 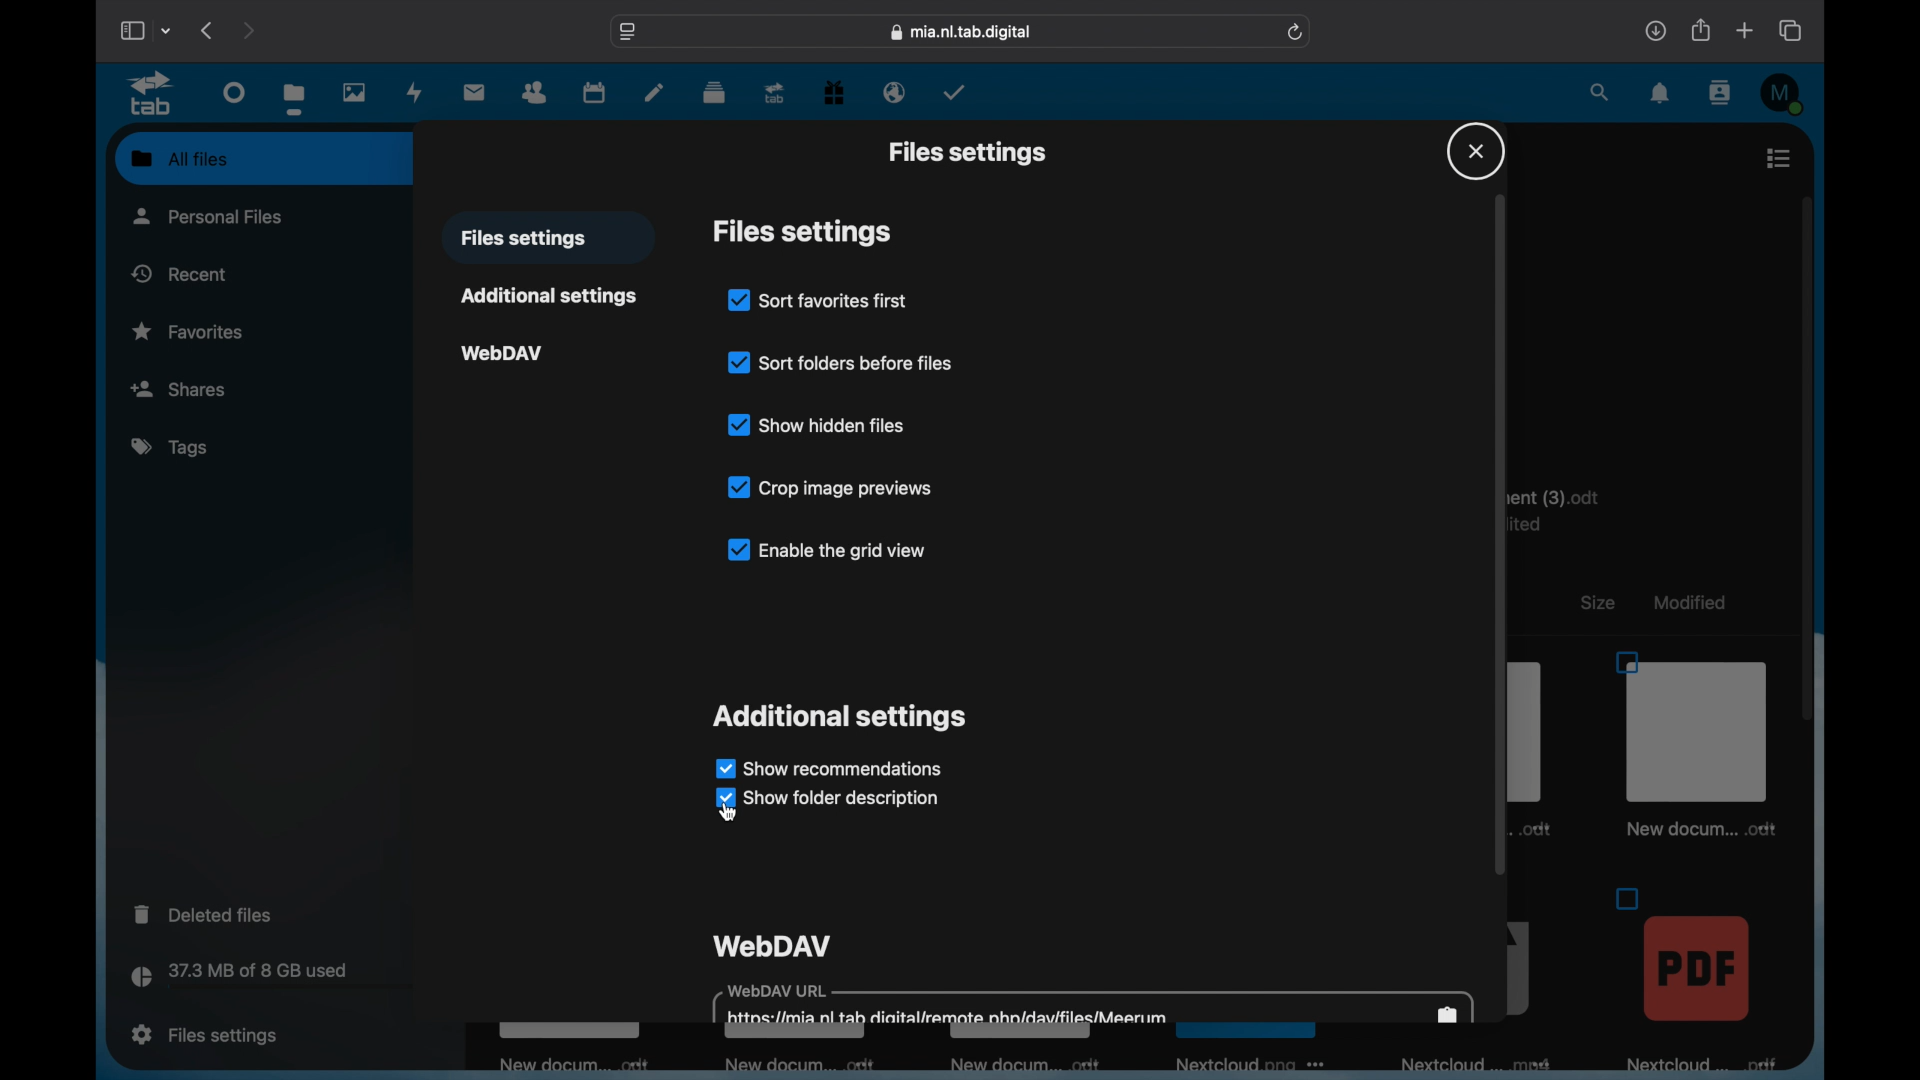 I want to click on mail, so click(x=474, y=91).